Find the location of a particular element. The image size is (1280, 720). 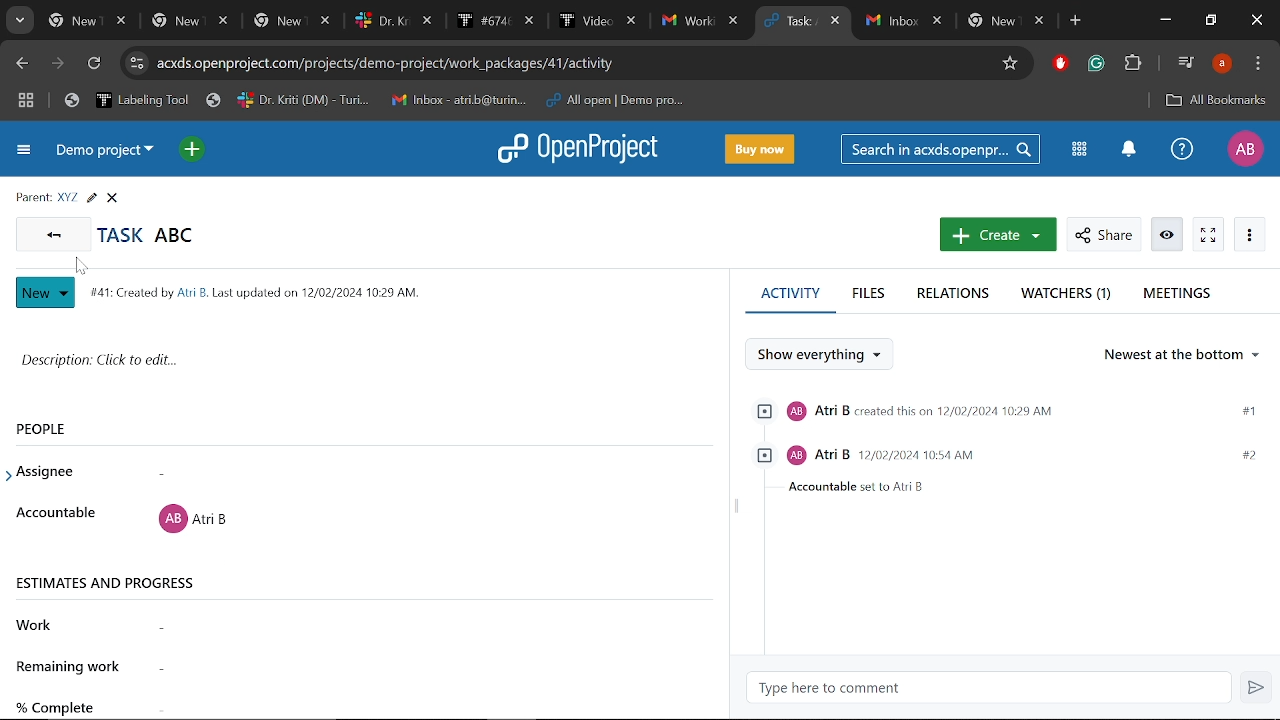

Openproject logo is located at coordinates (580, 149).